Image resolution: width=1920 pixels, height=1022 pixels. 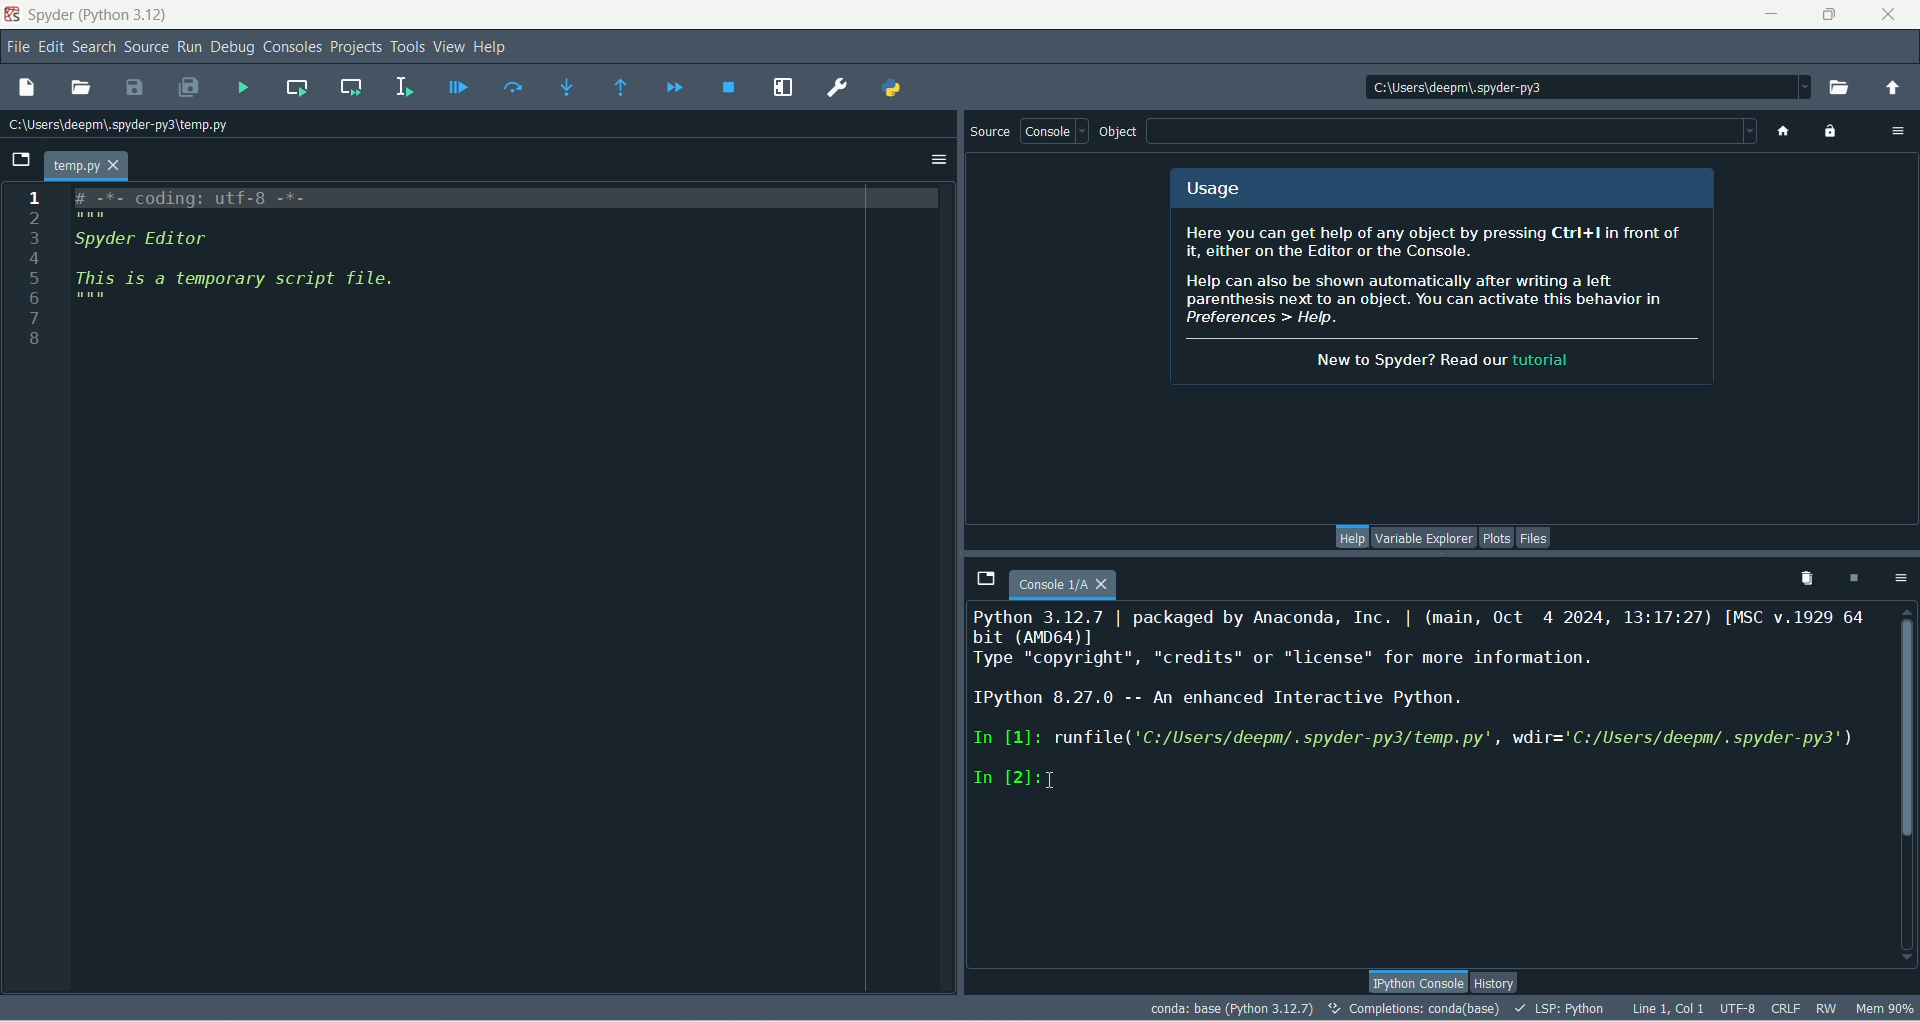 I want to click on plots, so click(x=1497, y=538).